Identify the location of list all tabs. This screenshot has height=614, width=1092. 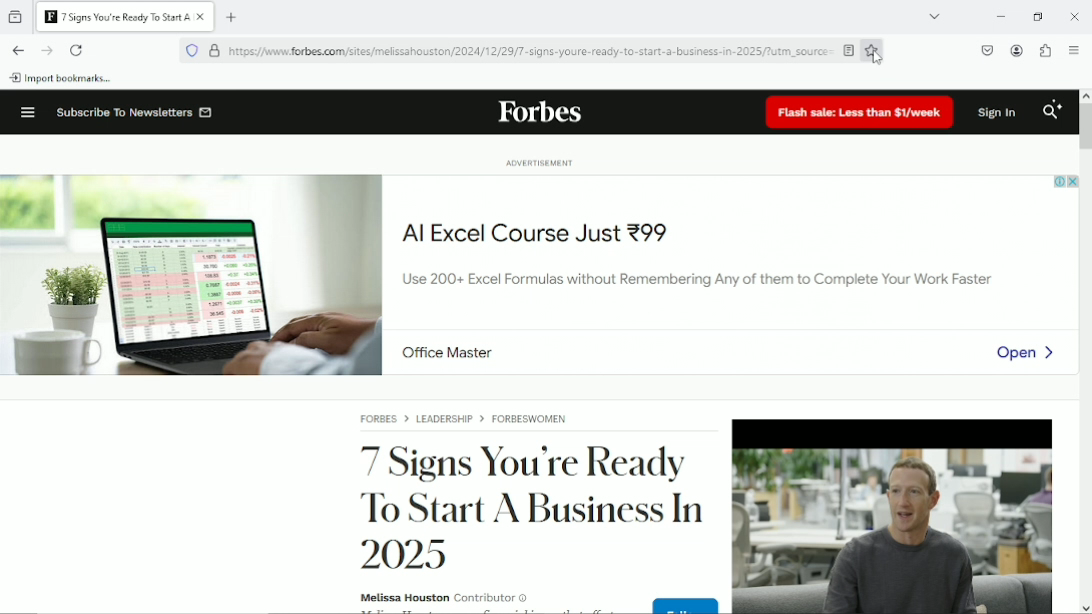
(934, 16).